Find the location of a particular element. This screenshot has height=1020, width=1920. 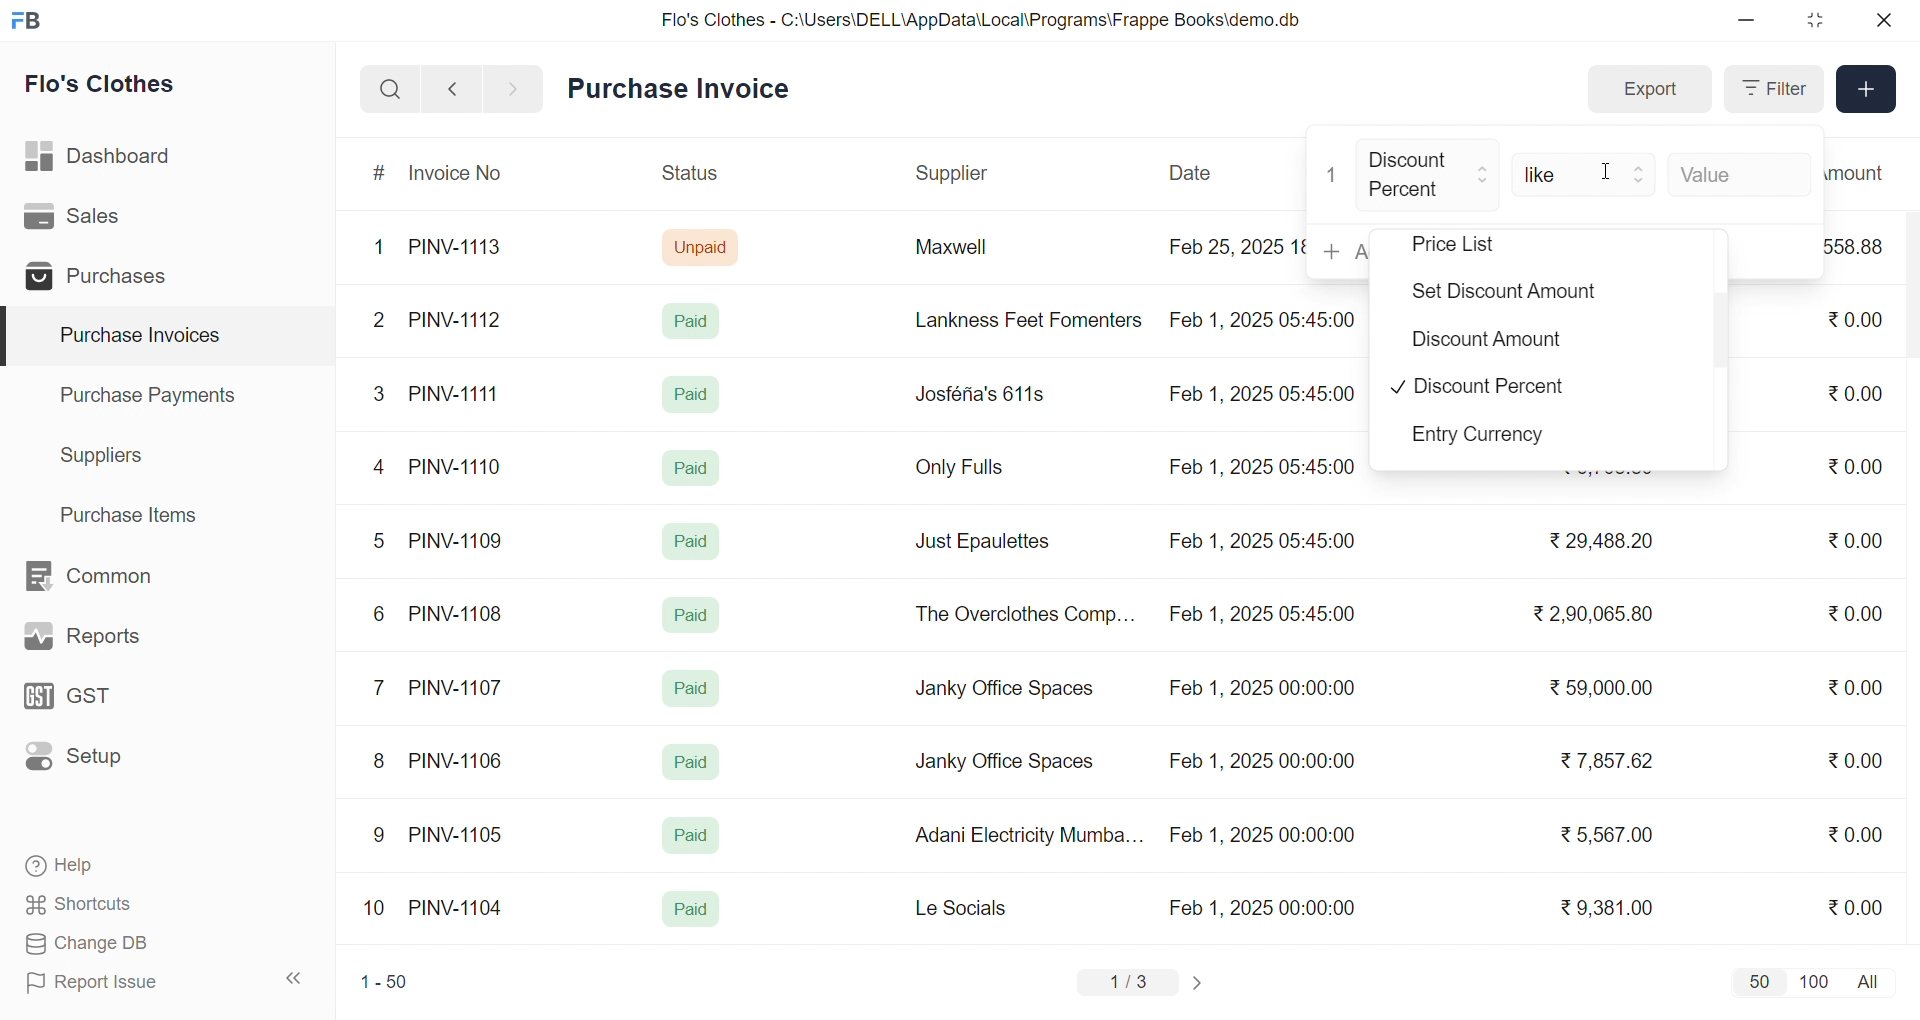

PINV-1108 is located at coordinates (457, 614).